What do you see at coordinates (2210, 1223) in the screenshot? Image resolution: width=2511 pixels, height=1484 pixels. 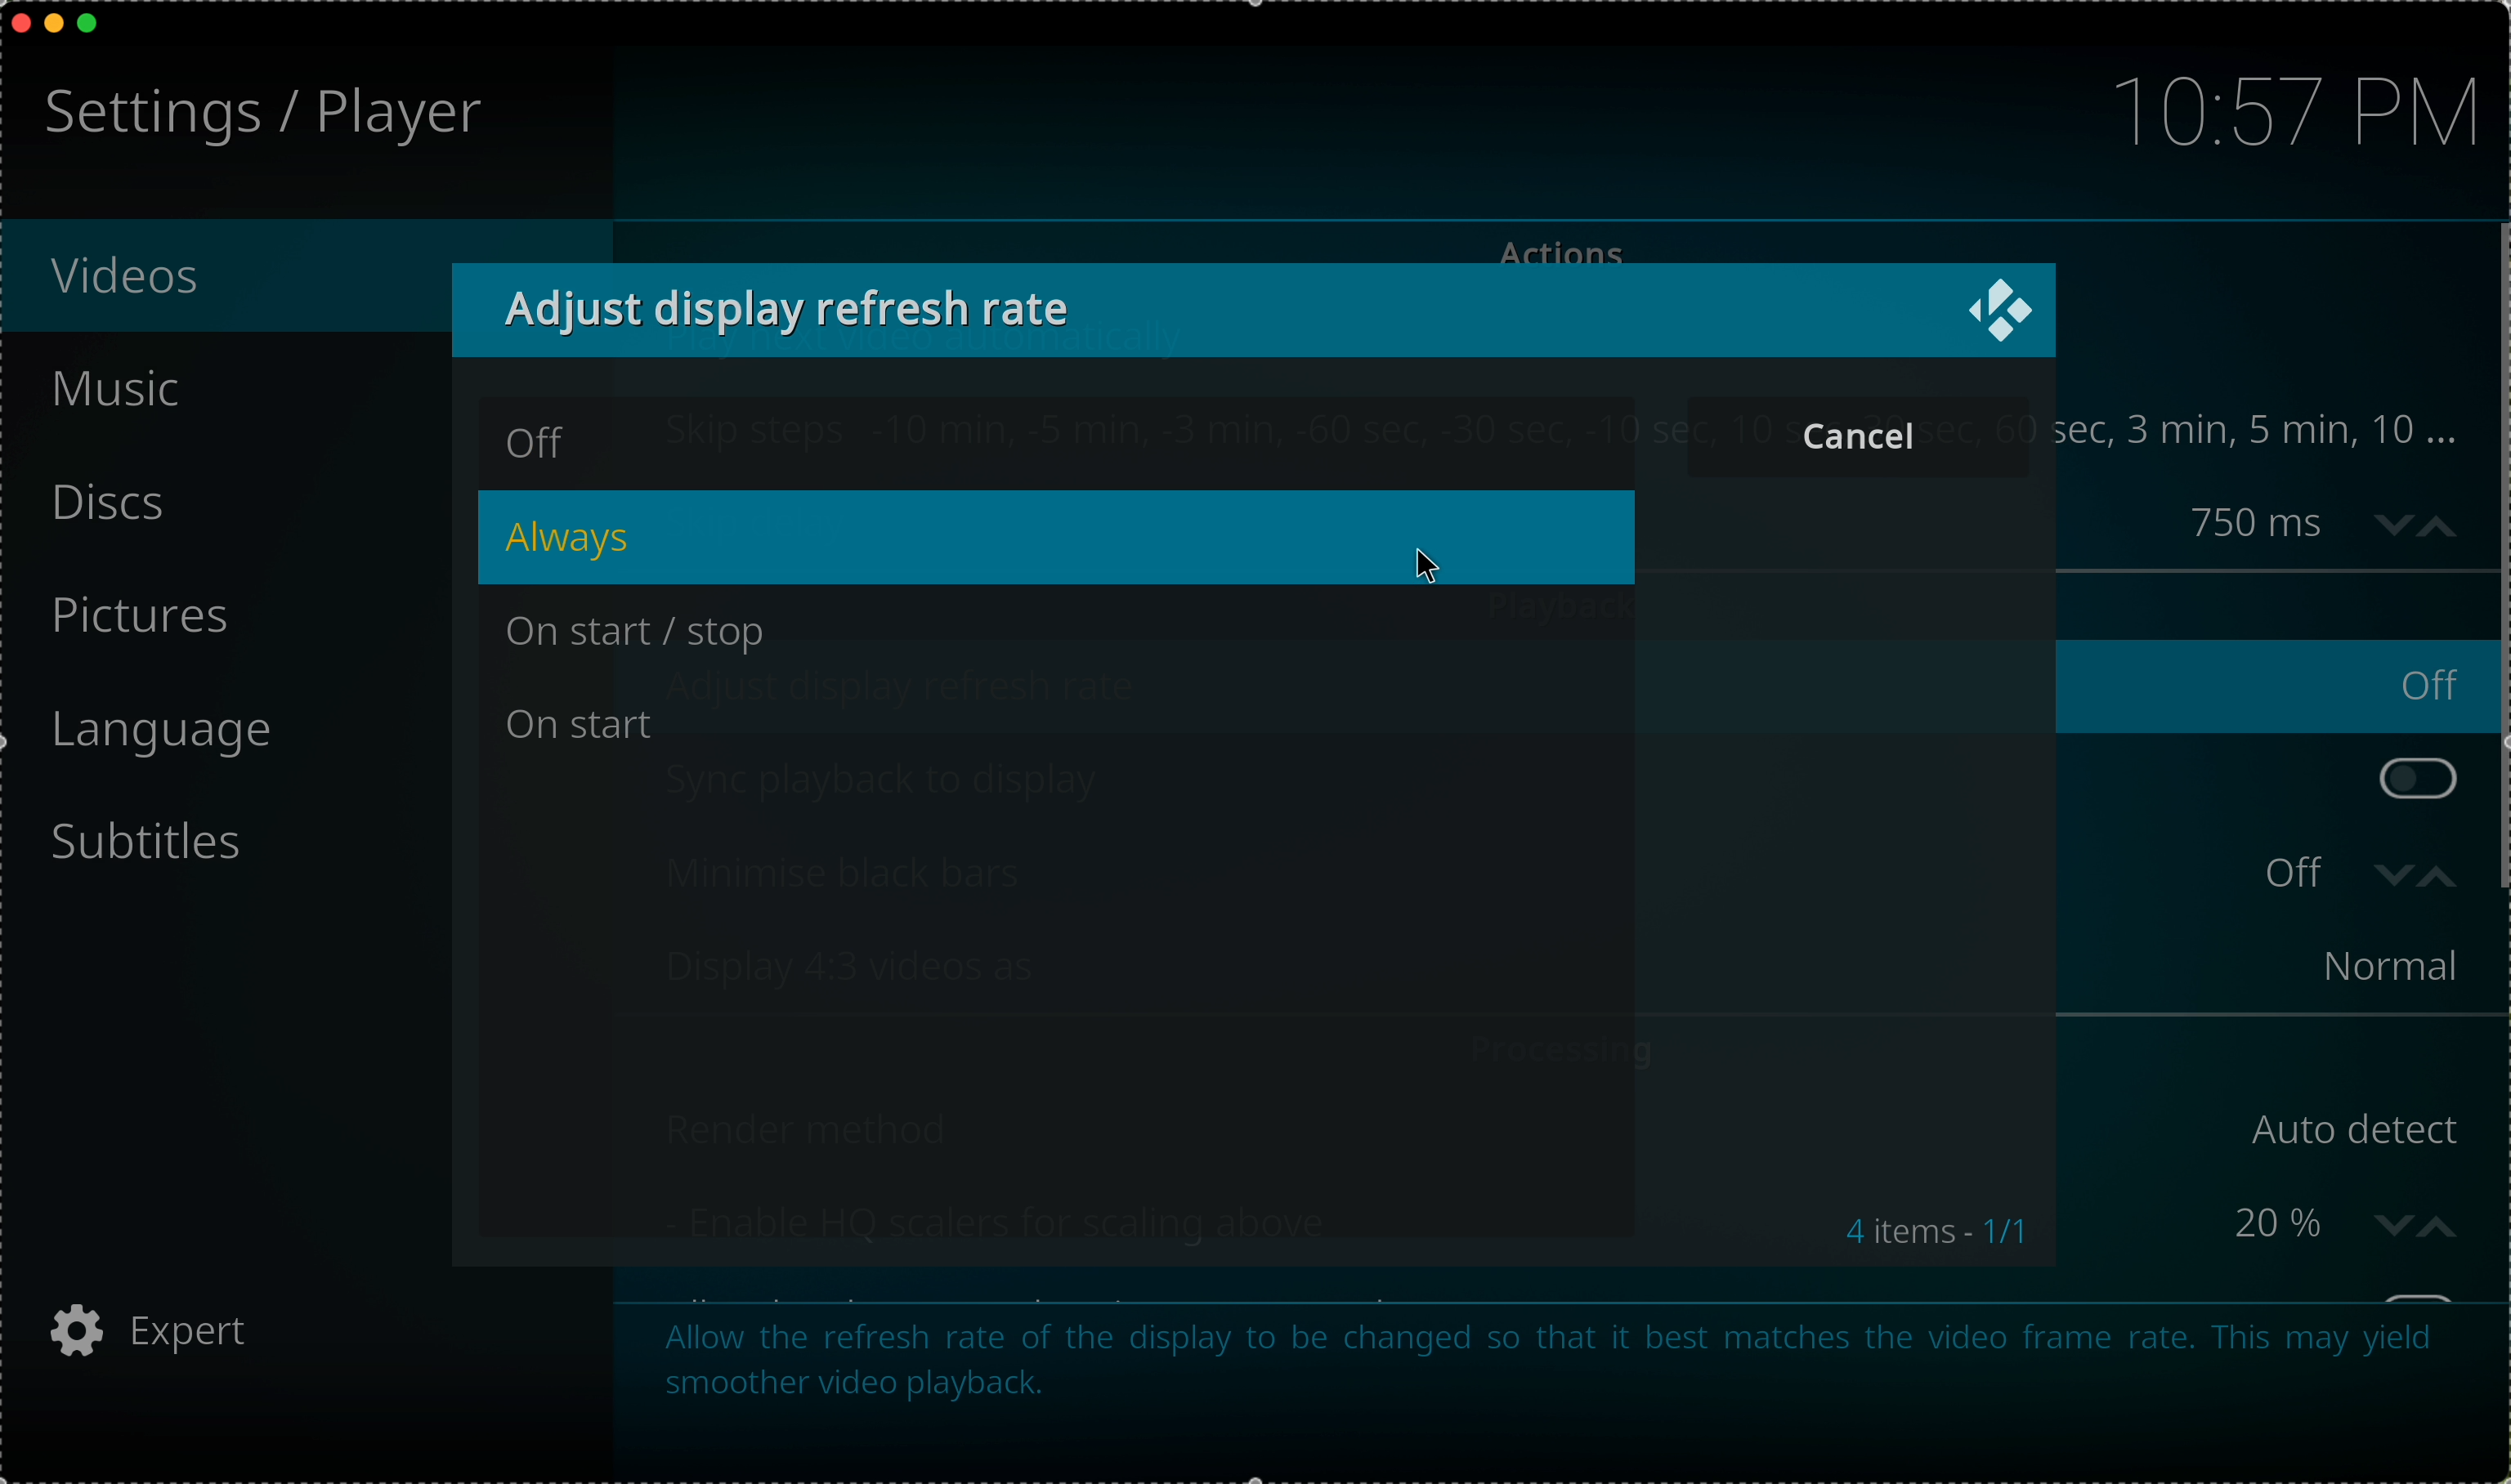 I see `20%` at bounding box center [2210, 1223].